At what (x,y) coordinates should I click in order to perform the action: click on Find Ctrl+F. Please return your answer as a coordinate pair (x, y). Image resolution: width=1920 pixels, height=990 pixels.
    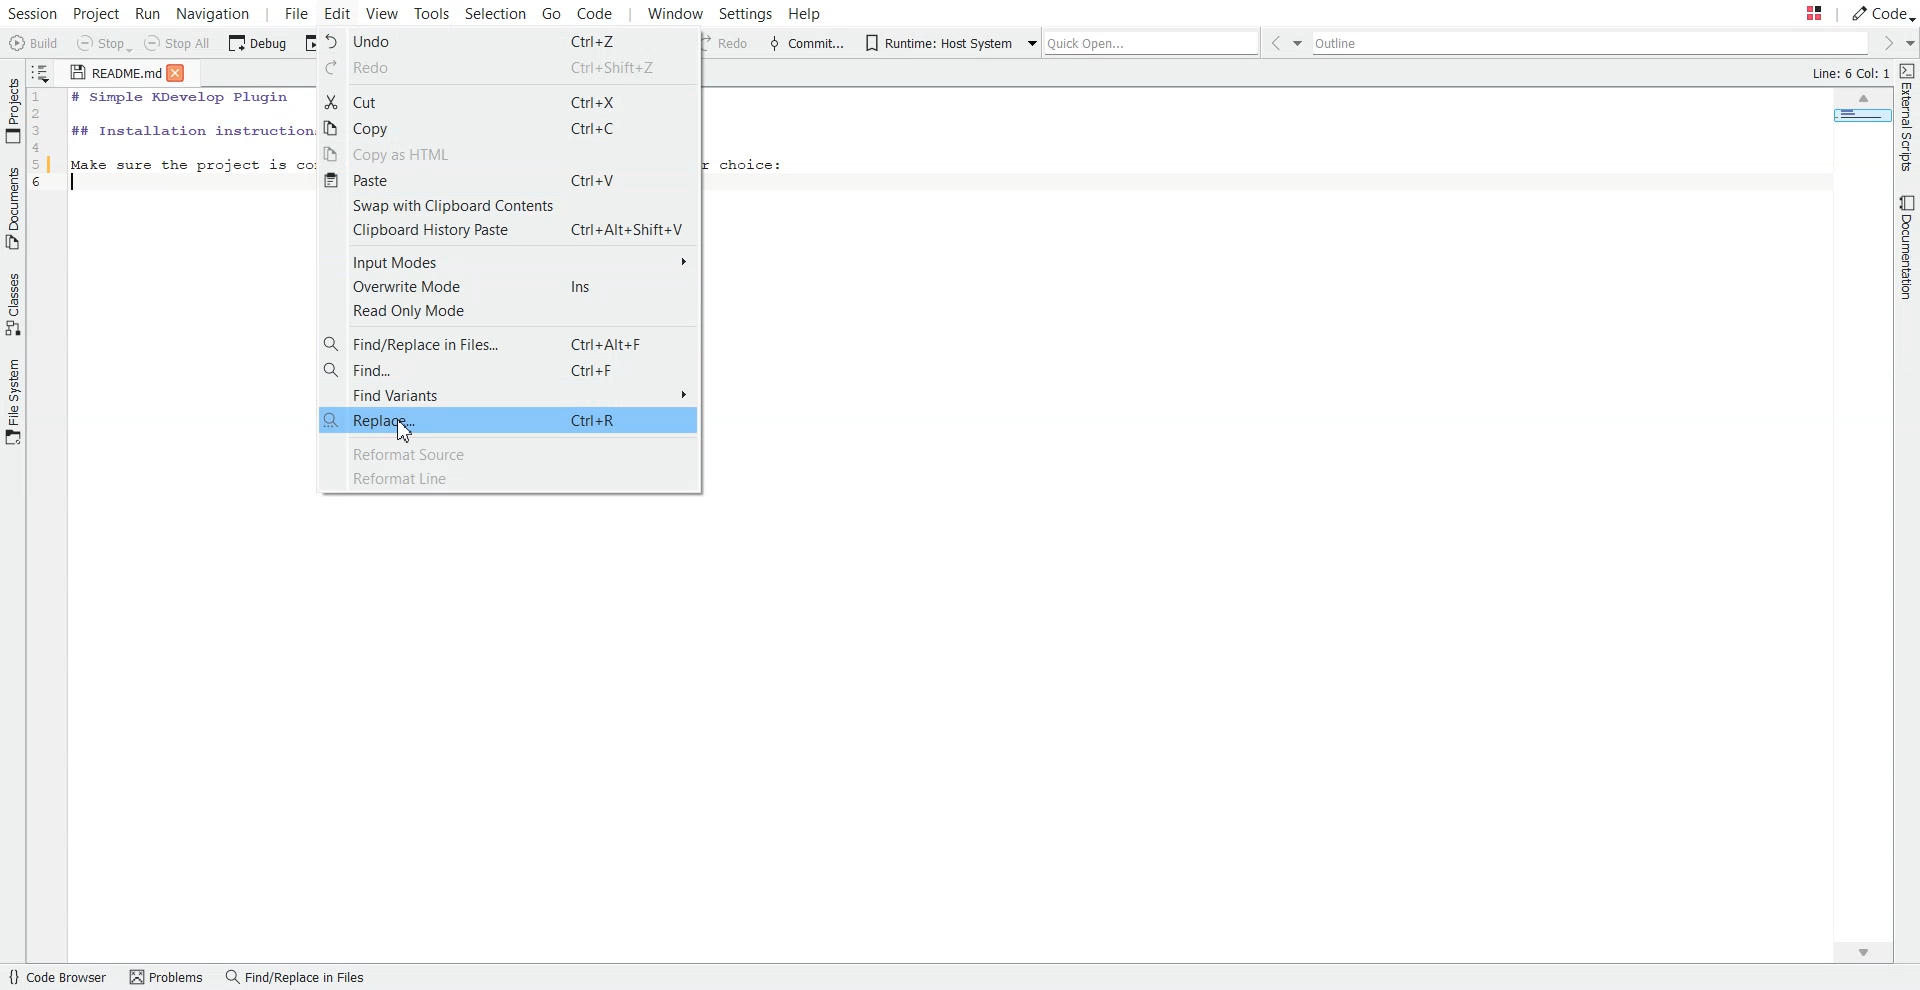
    Looking at the image, I should click on (509, 370).